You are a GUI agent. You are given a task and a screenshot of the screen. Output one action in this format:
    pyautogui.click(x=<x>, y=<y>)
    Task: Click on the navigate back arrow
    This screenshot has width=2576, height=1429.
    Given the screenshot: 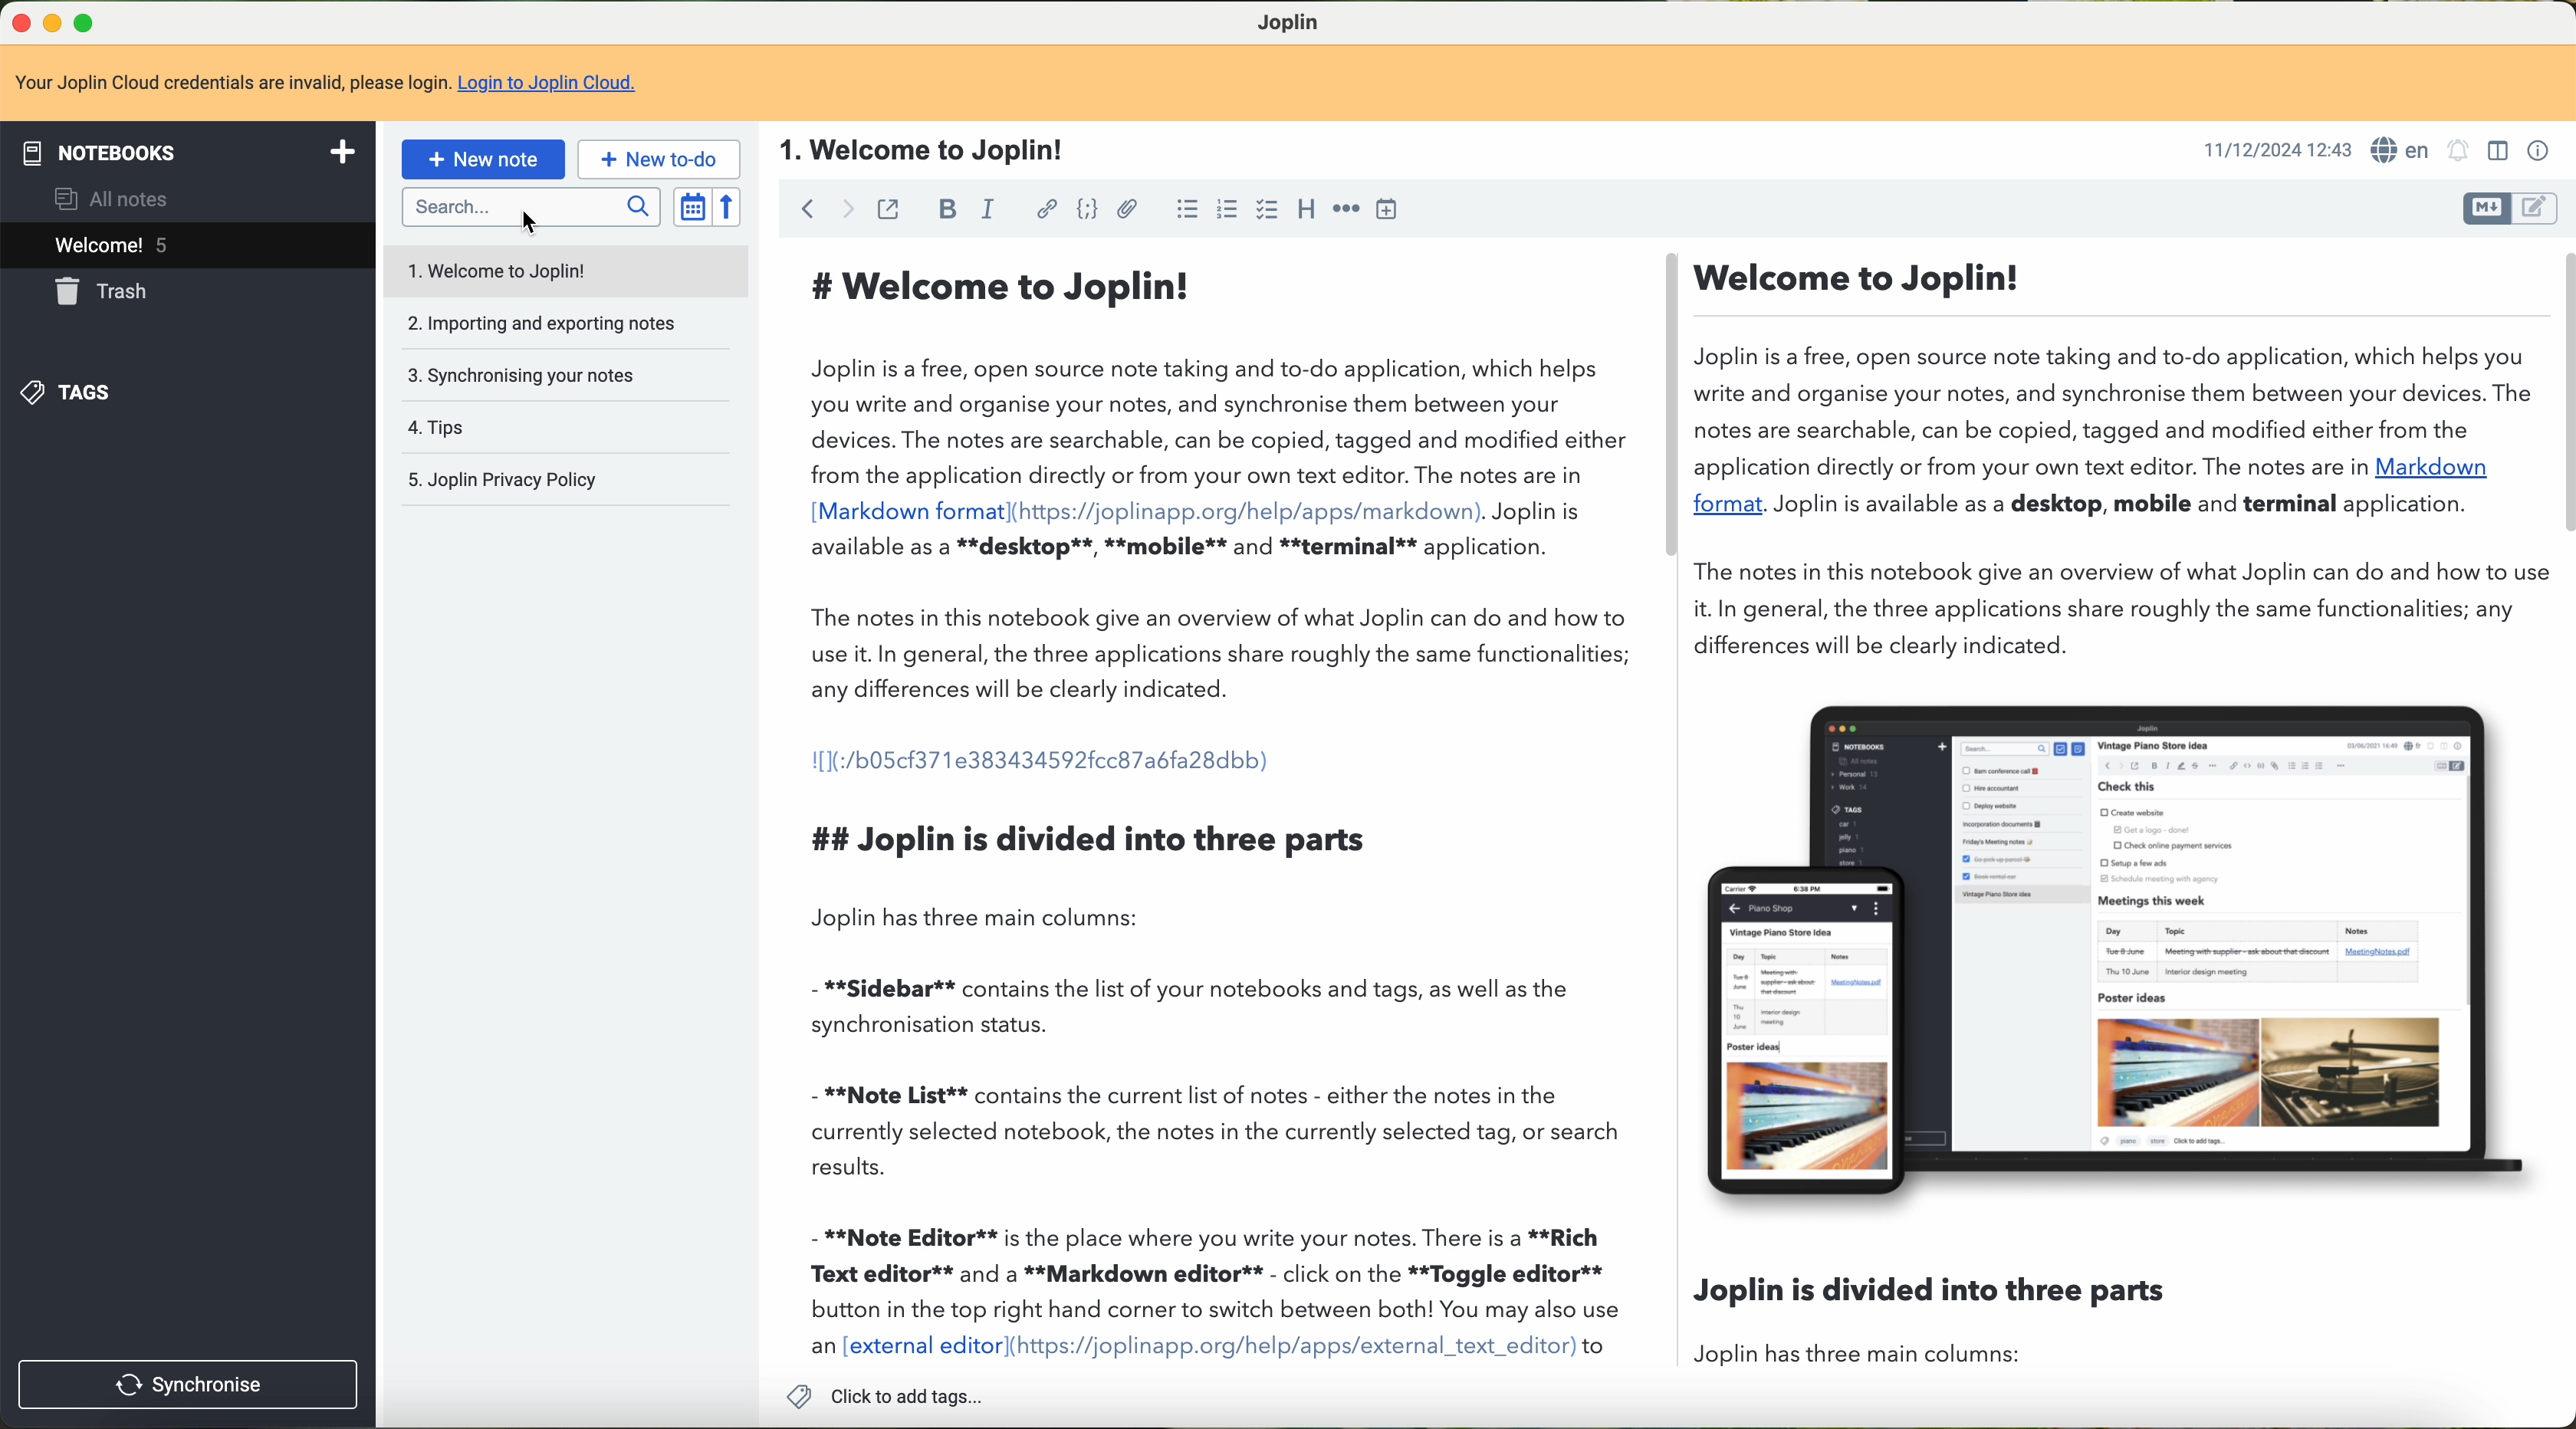 What is the action you would take?
    pyautogui.click(x=803, y=209)
    